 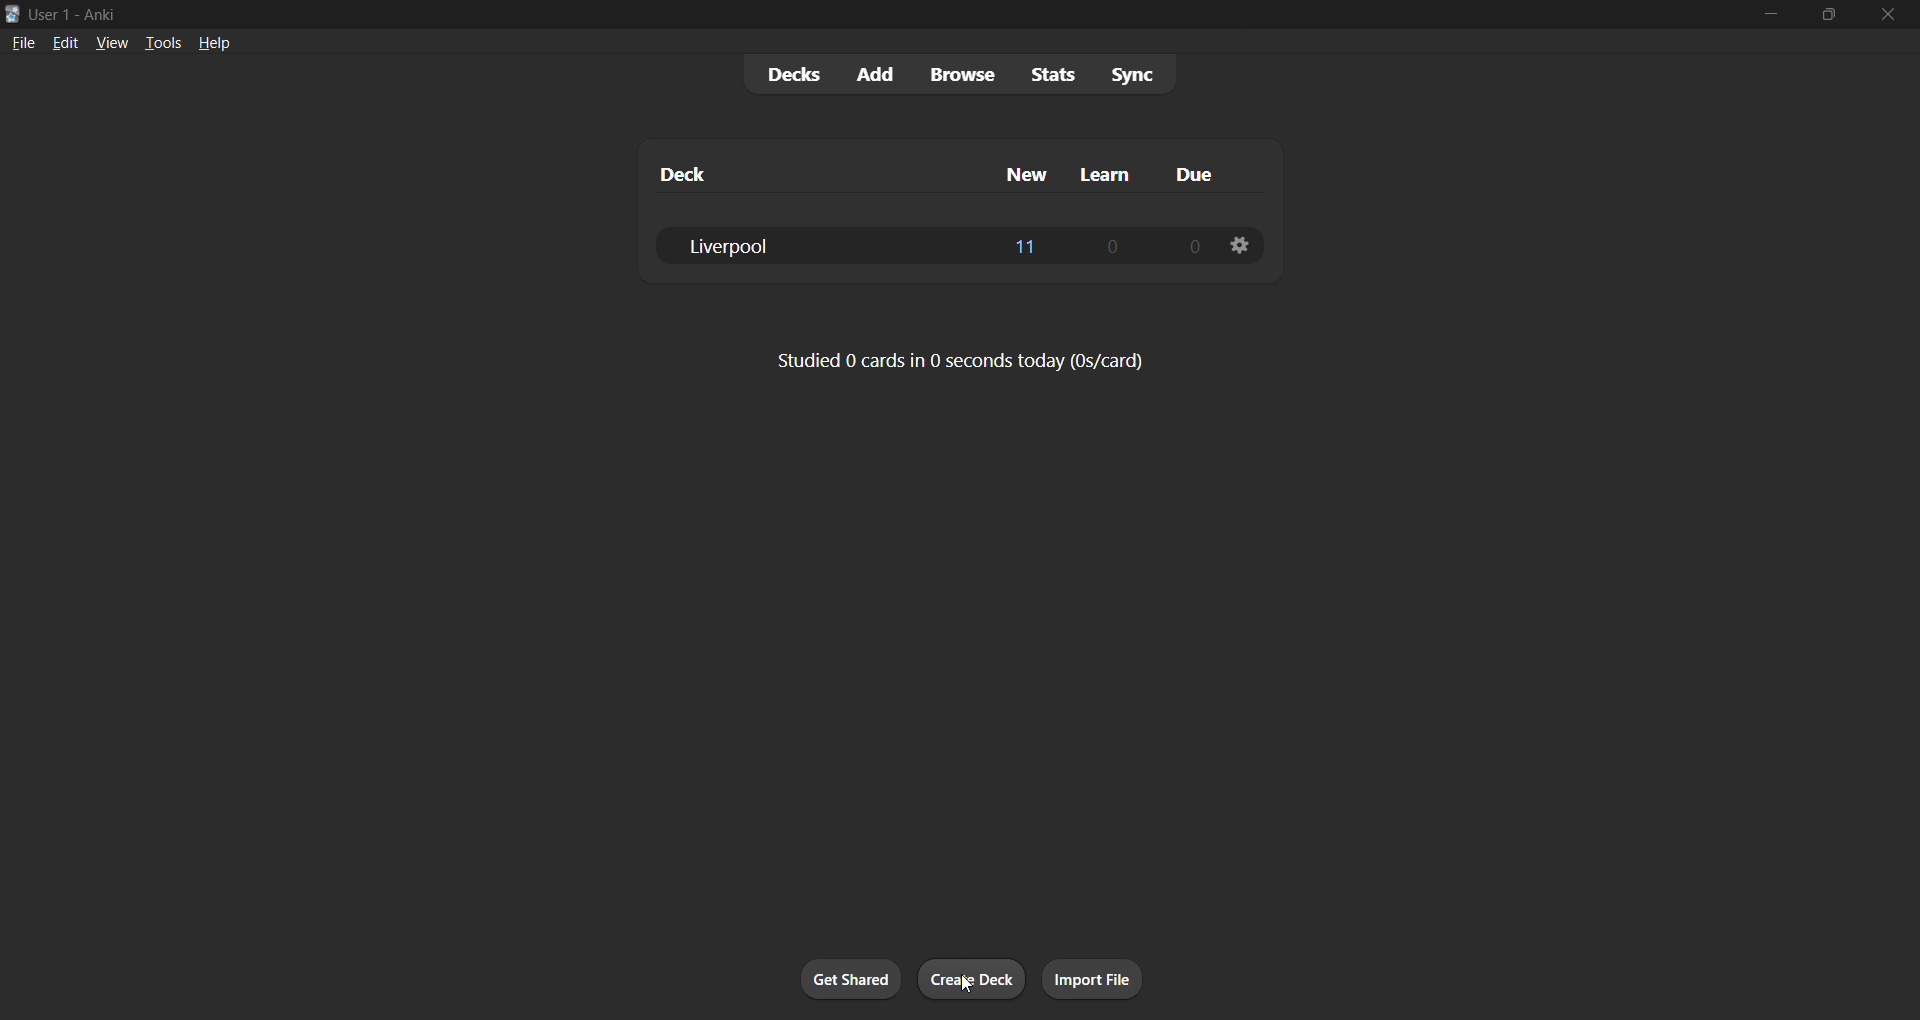 What do you see at coordinates (66, 41) in the screenshot?
I see `edit` at bounding box center [66, 41].